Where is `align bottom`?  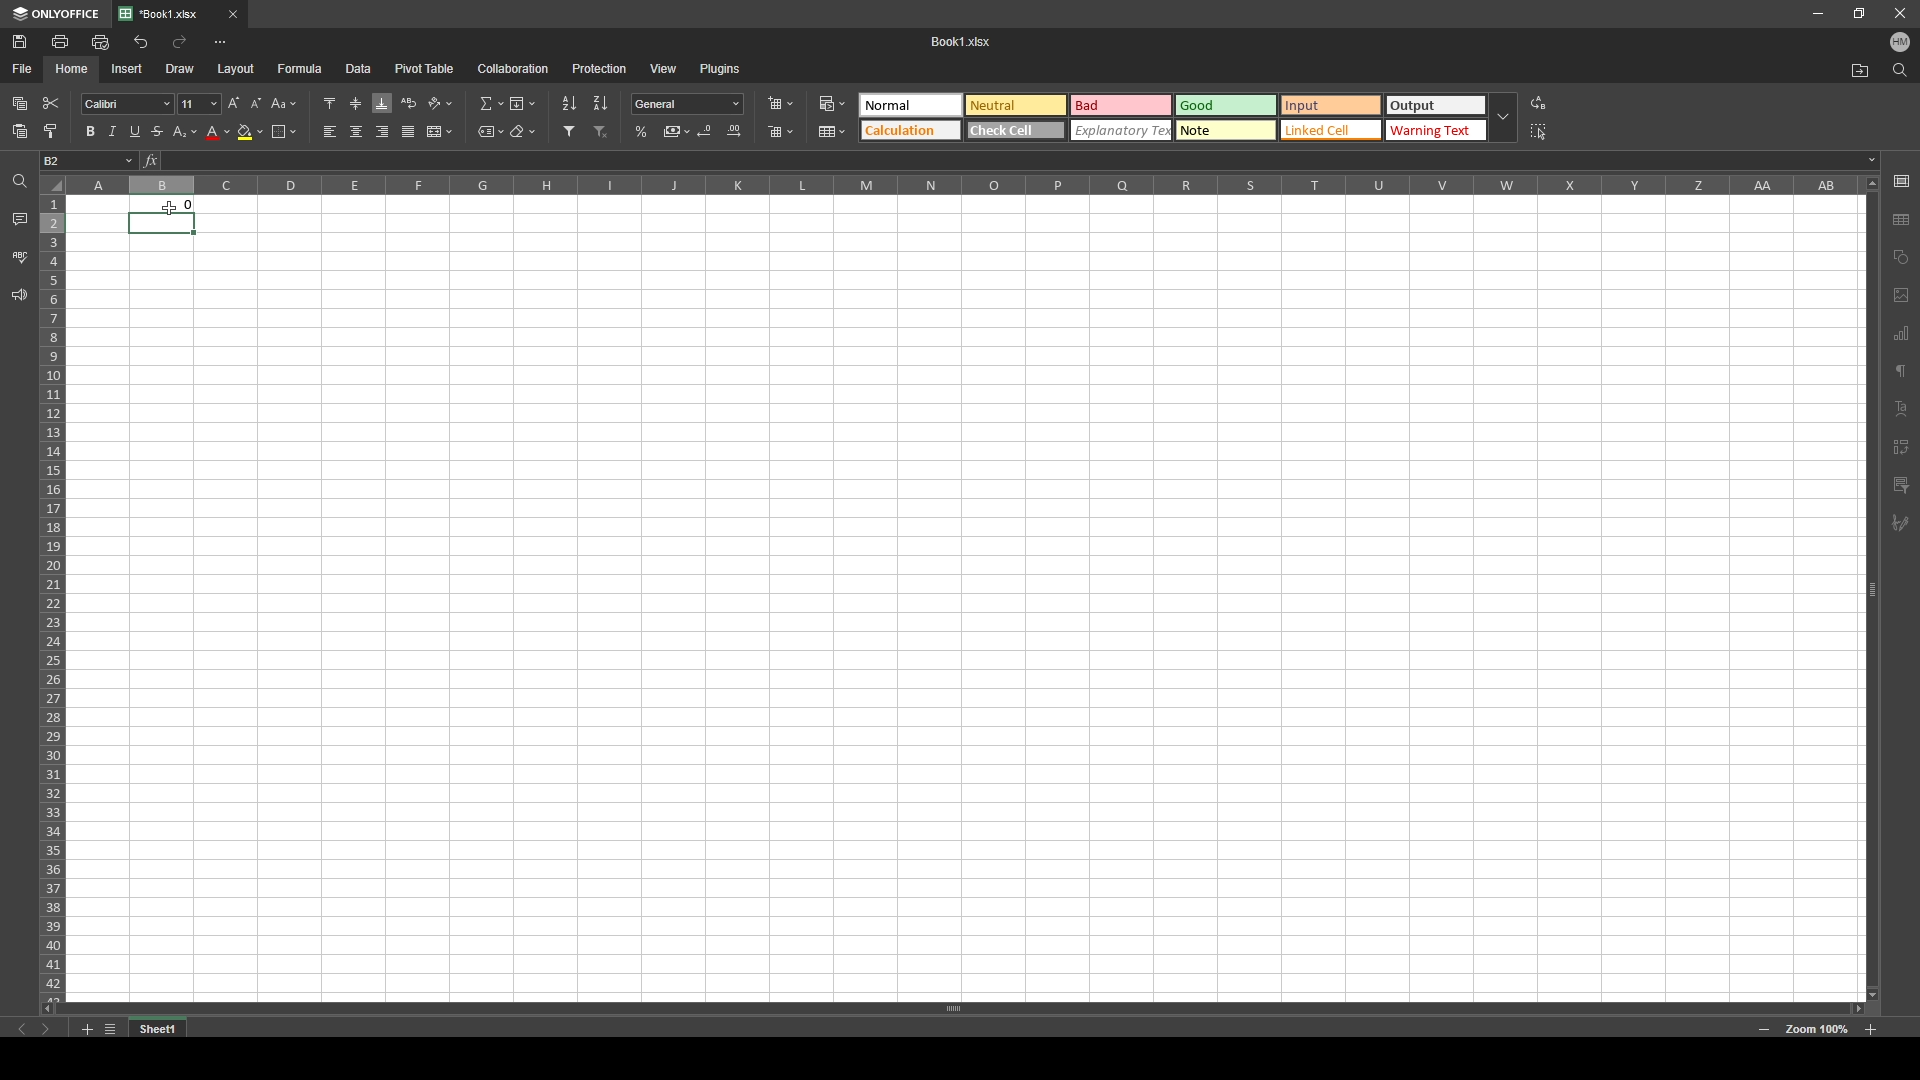
align bottom is located at coordinates (383, 103).